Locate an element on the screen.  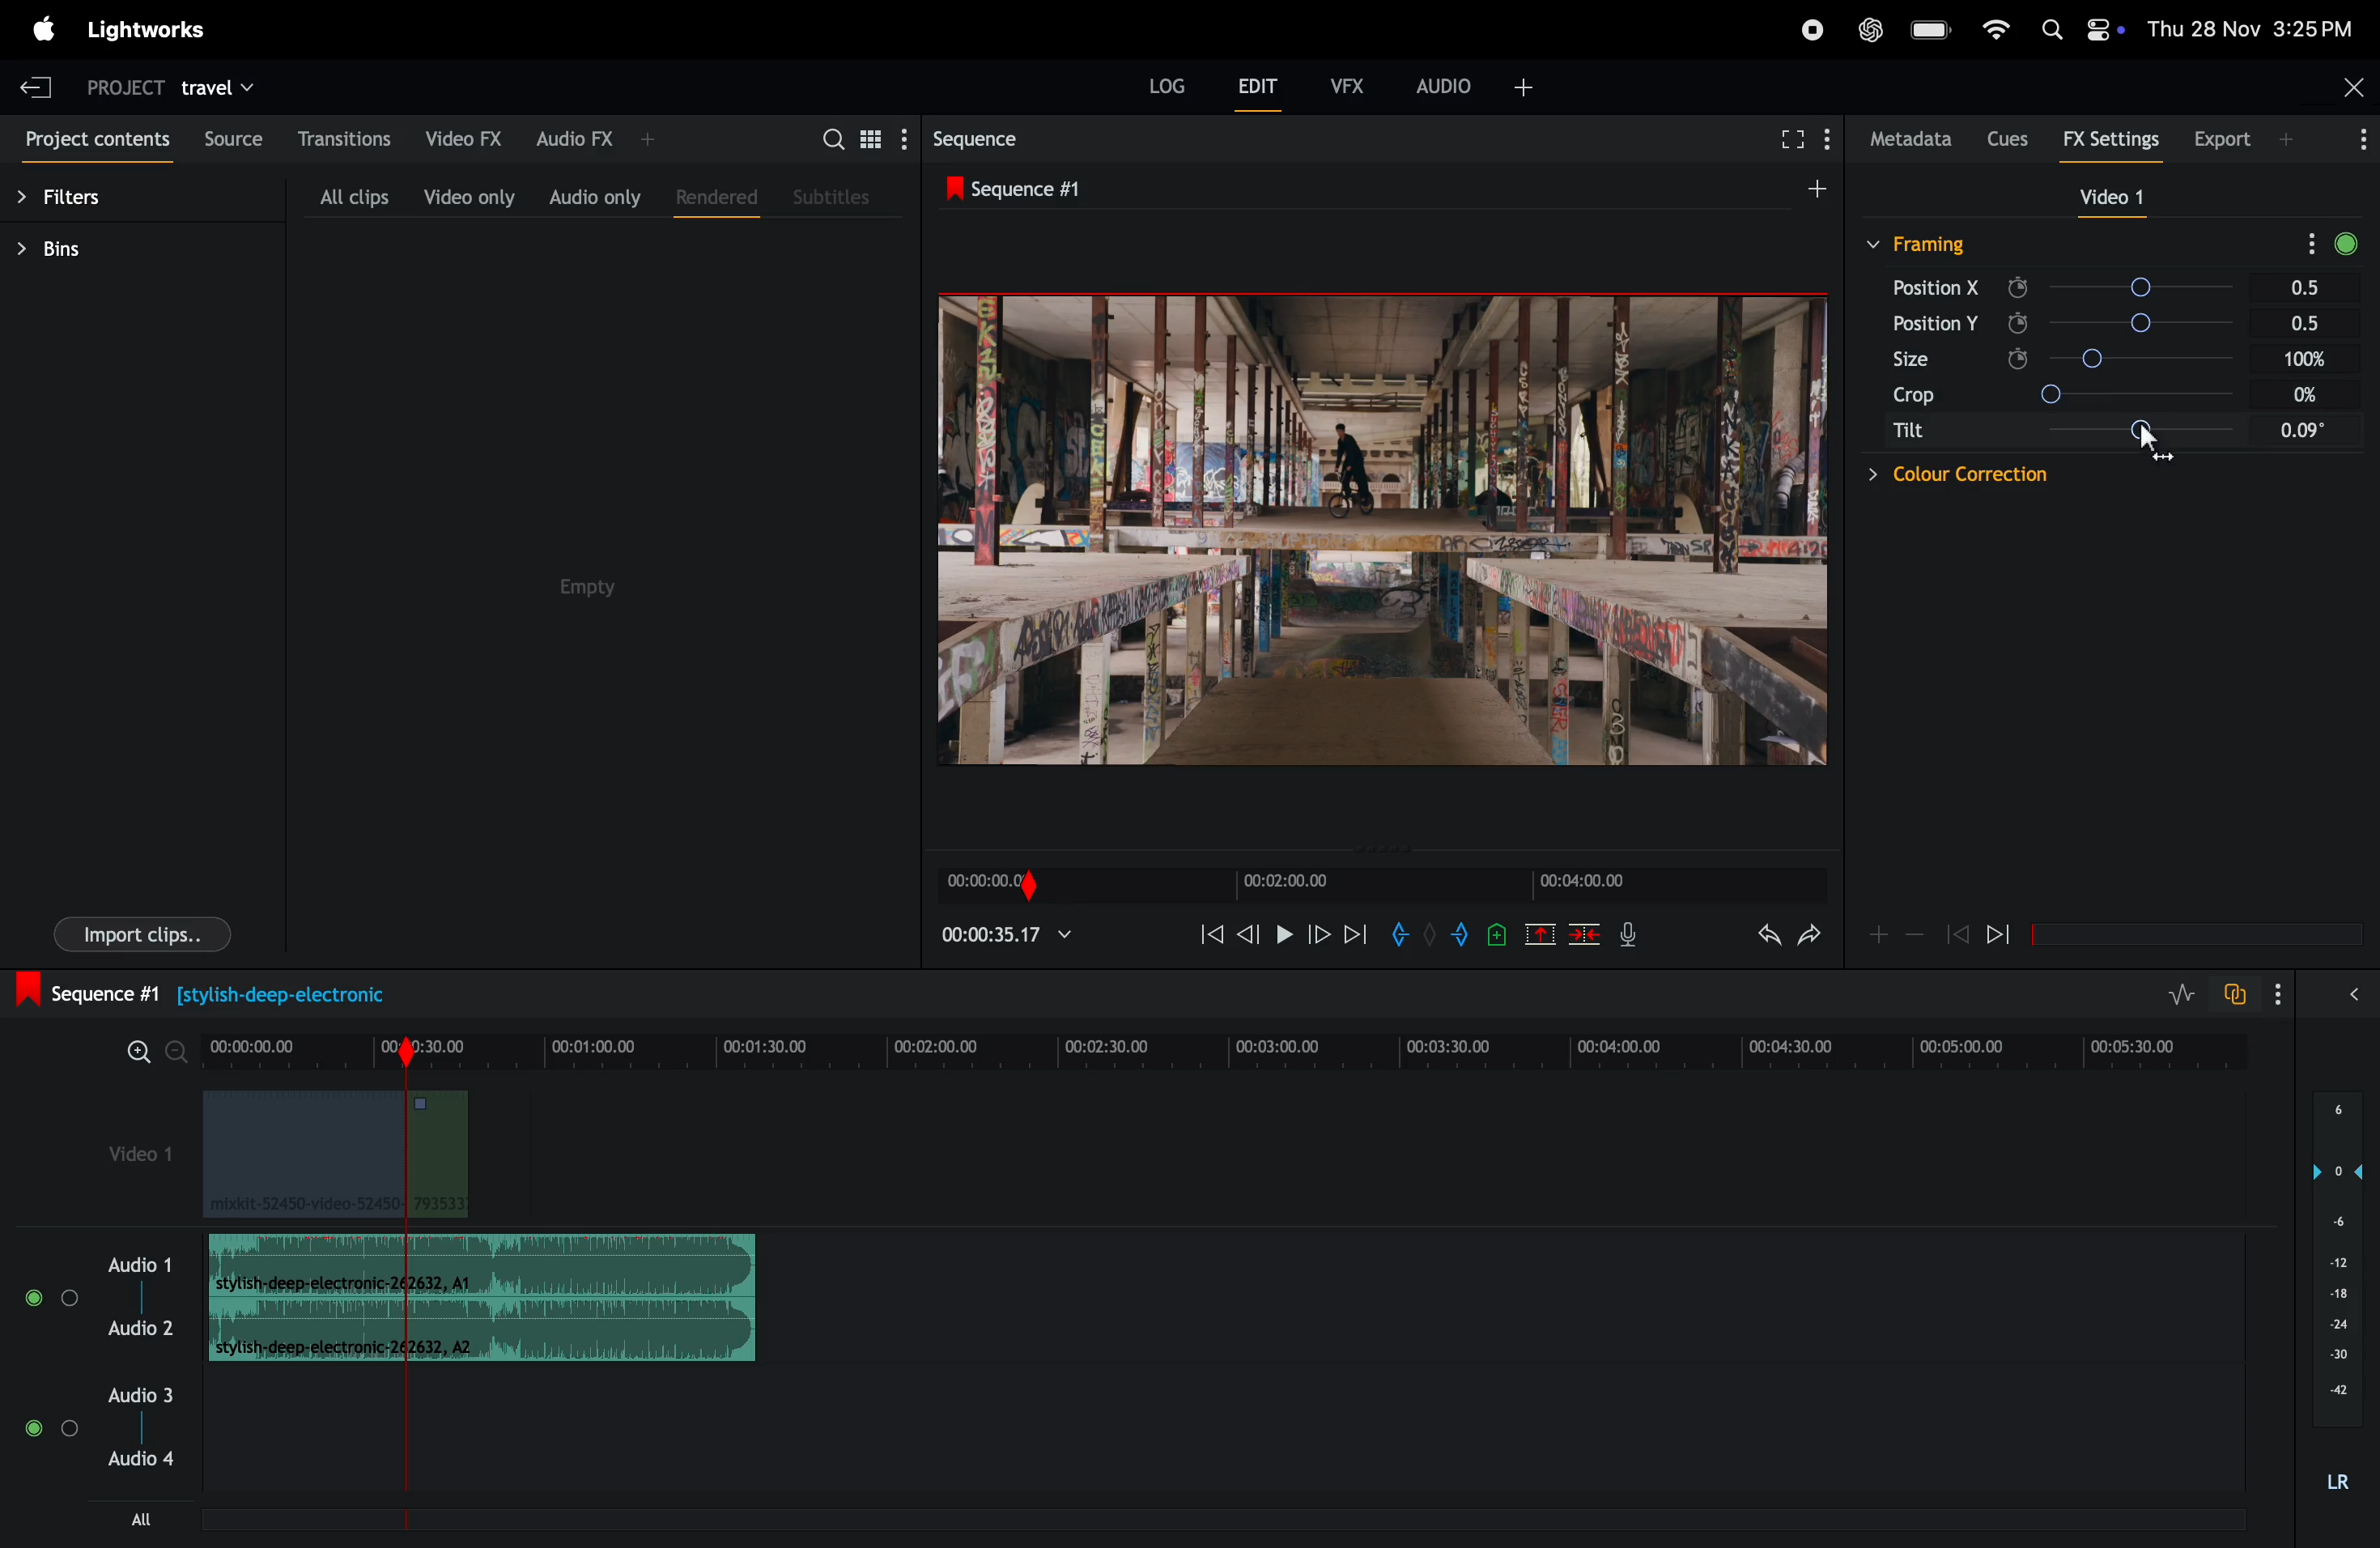
all clips is located at coordinates (338, 194).